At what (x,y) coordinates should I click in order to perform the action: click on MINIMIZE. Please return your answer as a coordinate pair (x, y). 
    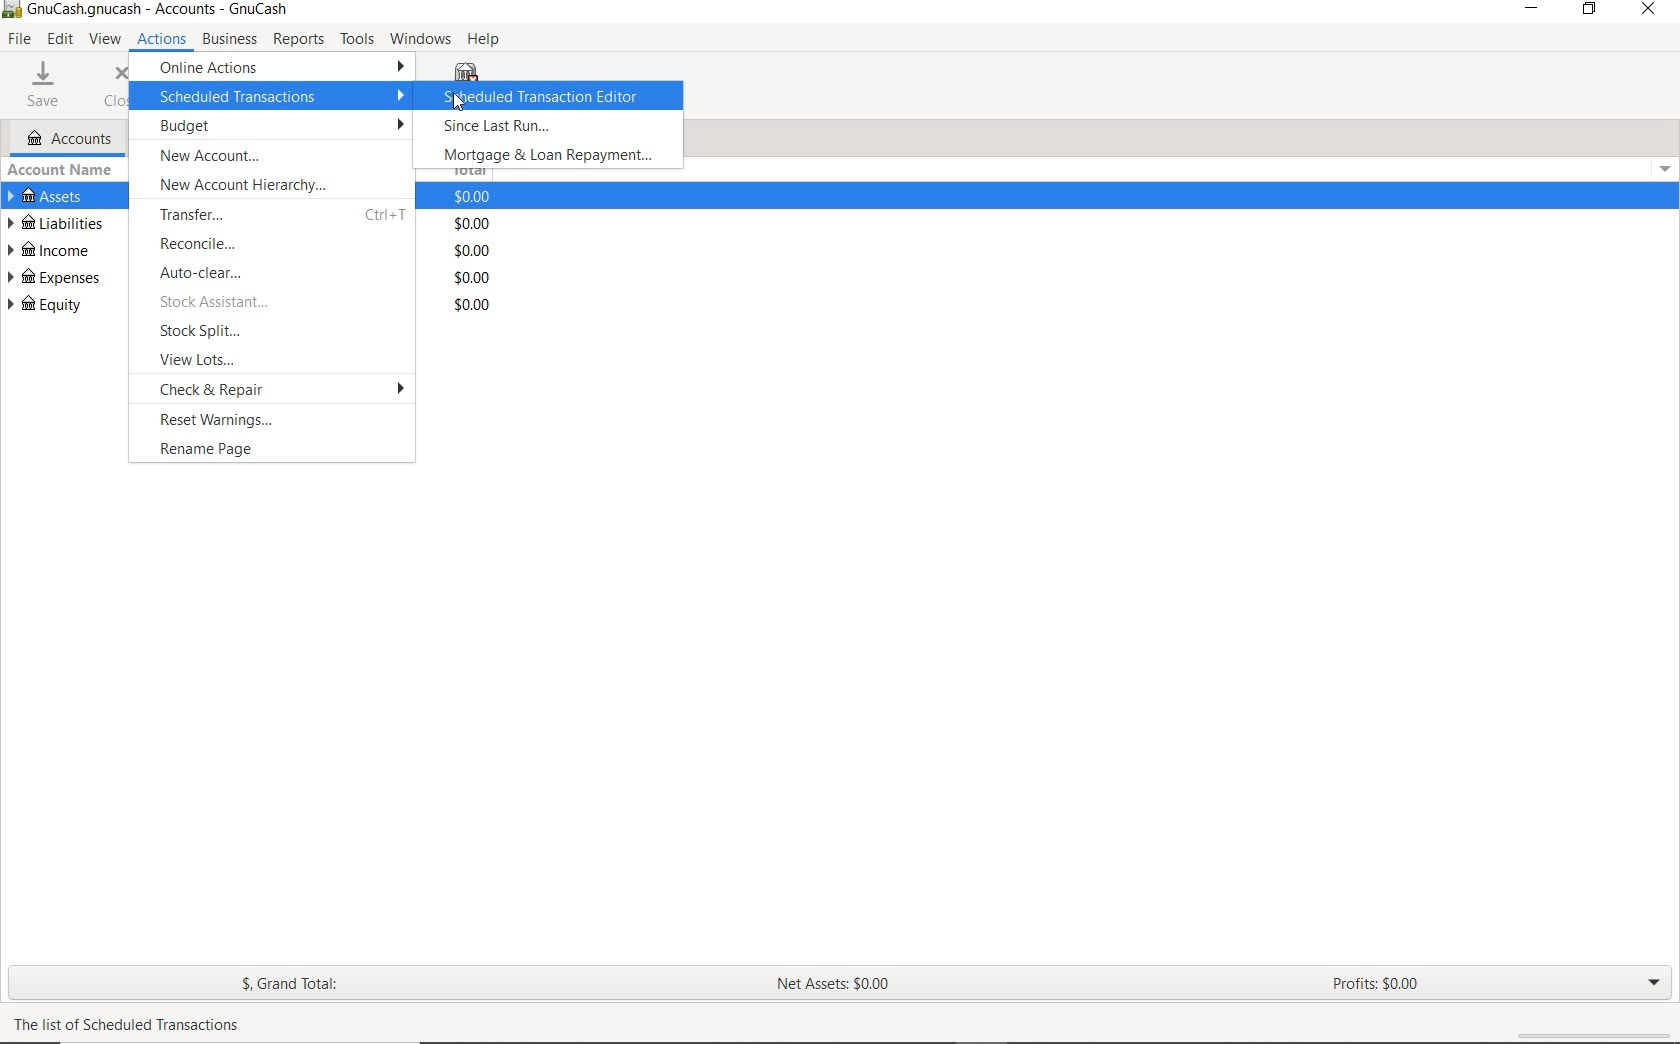
    Looking at the image, I should click on (1533, 9).